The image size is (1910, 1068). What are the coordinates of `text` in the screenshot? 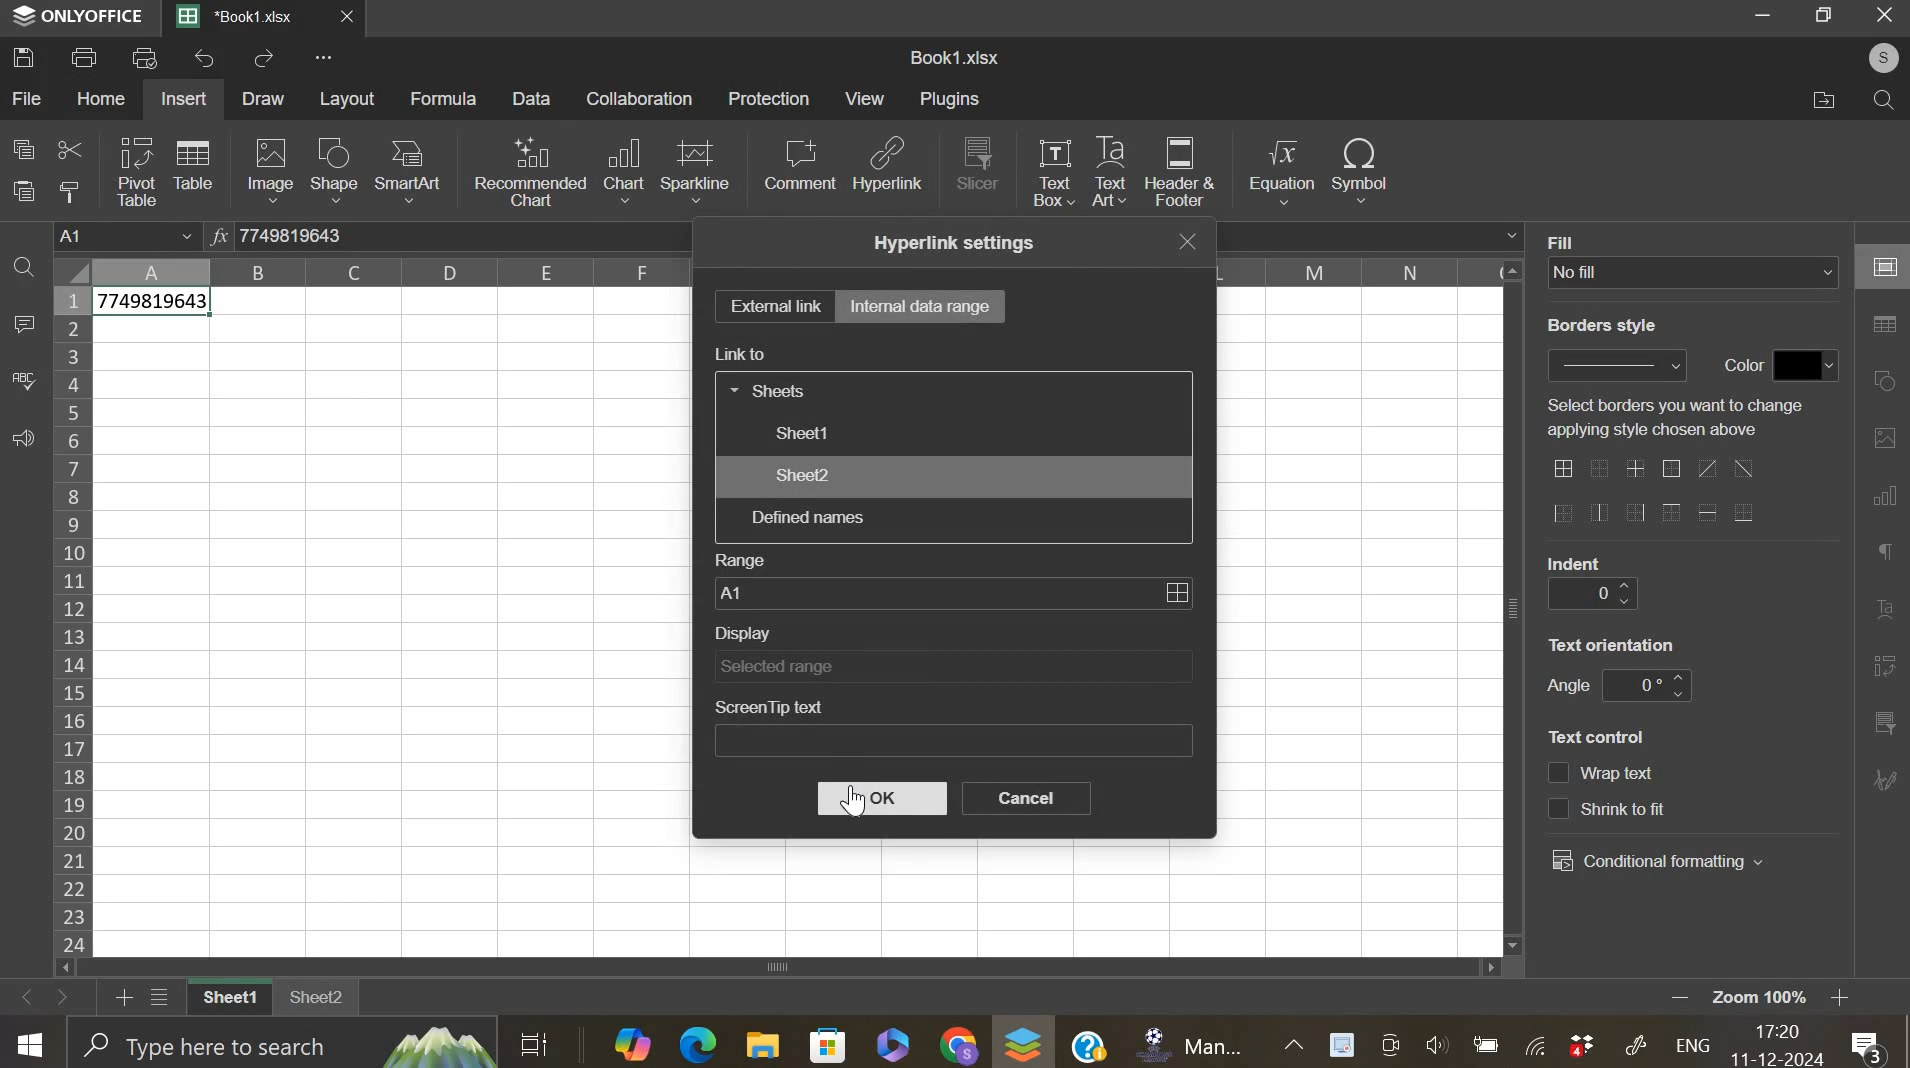 It's located at (1568, 687).